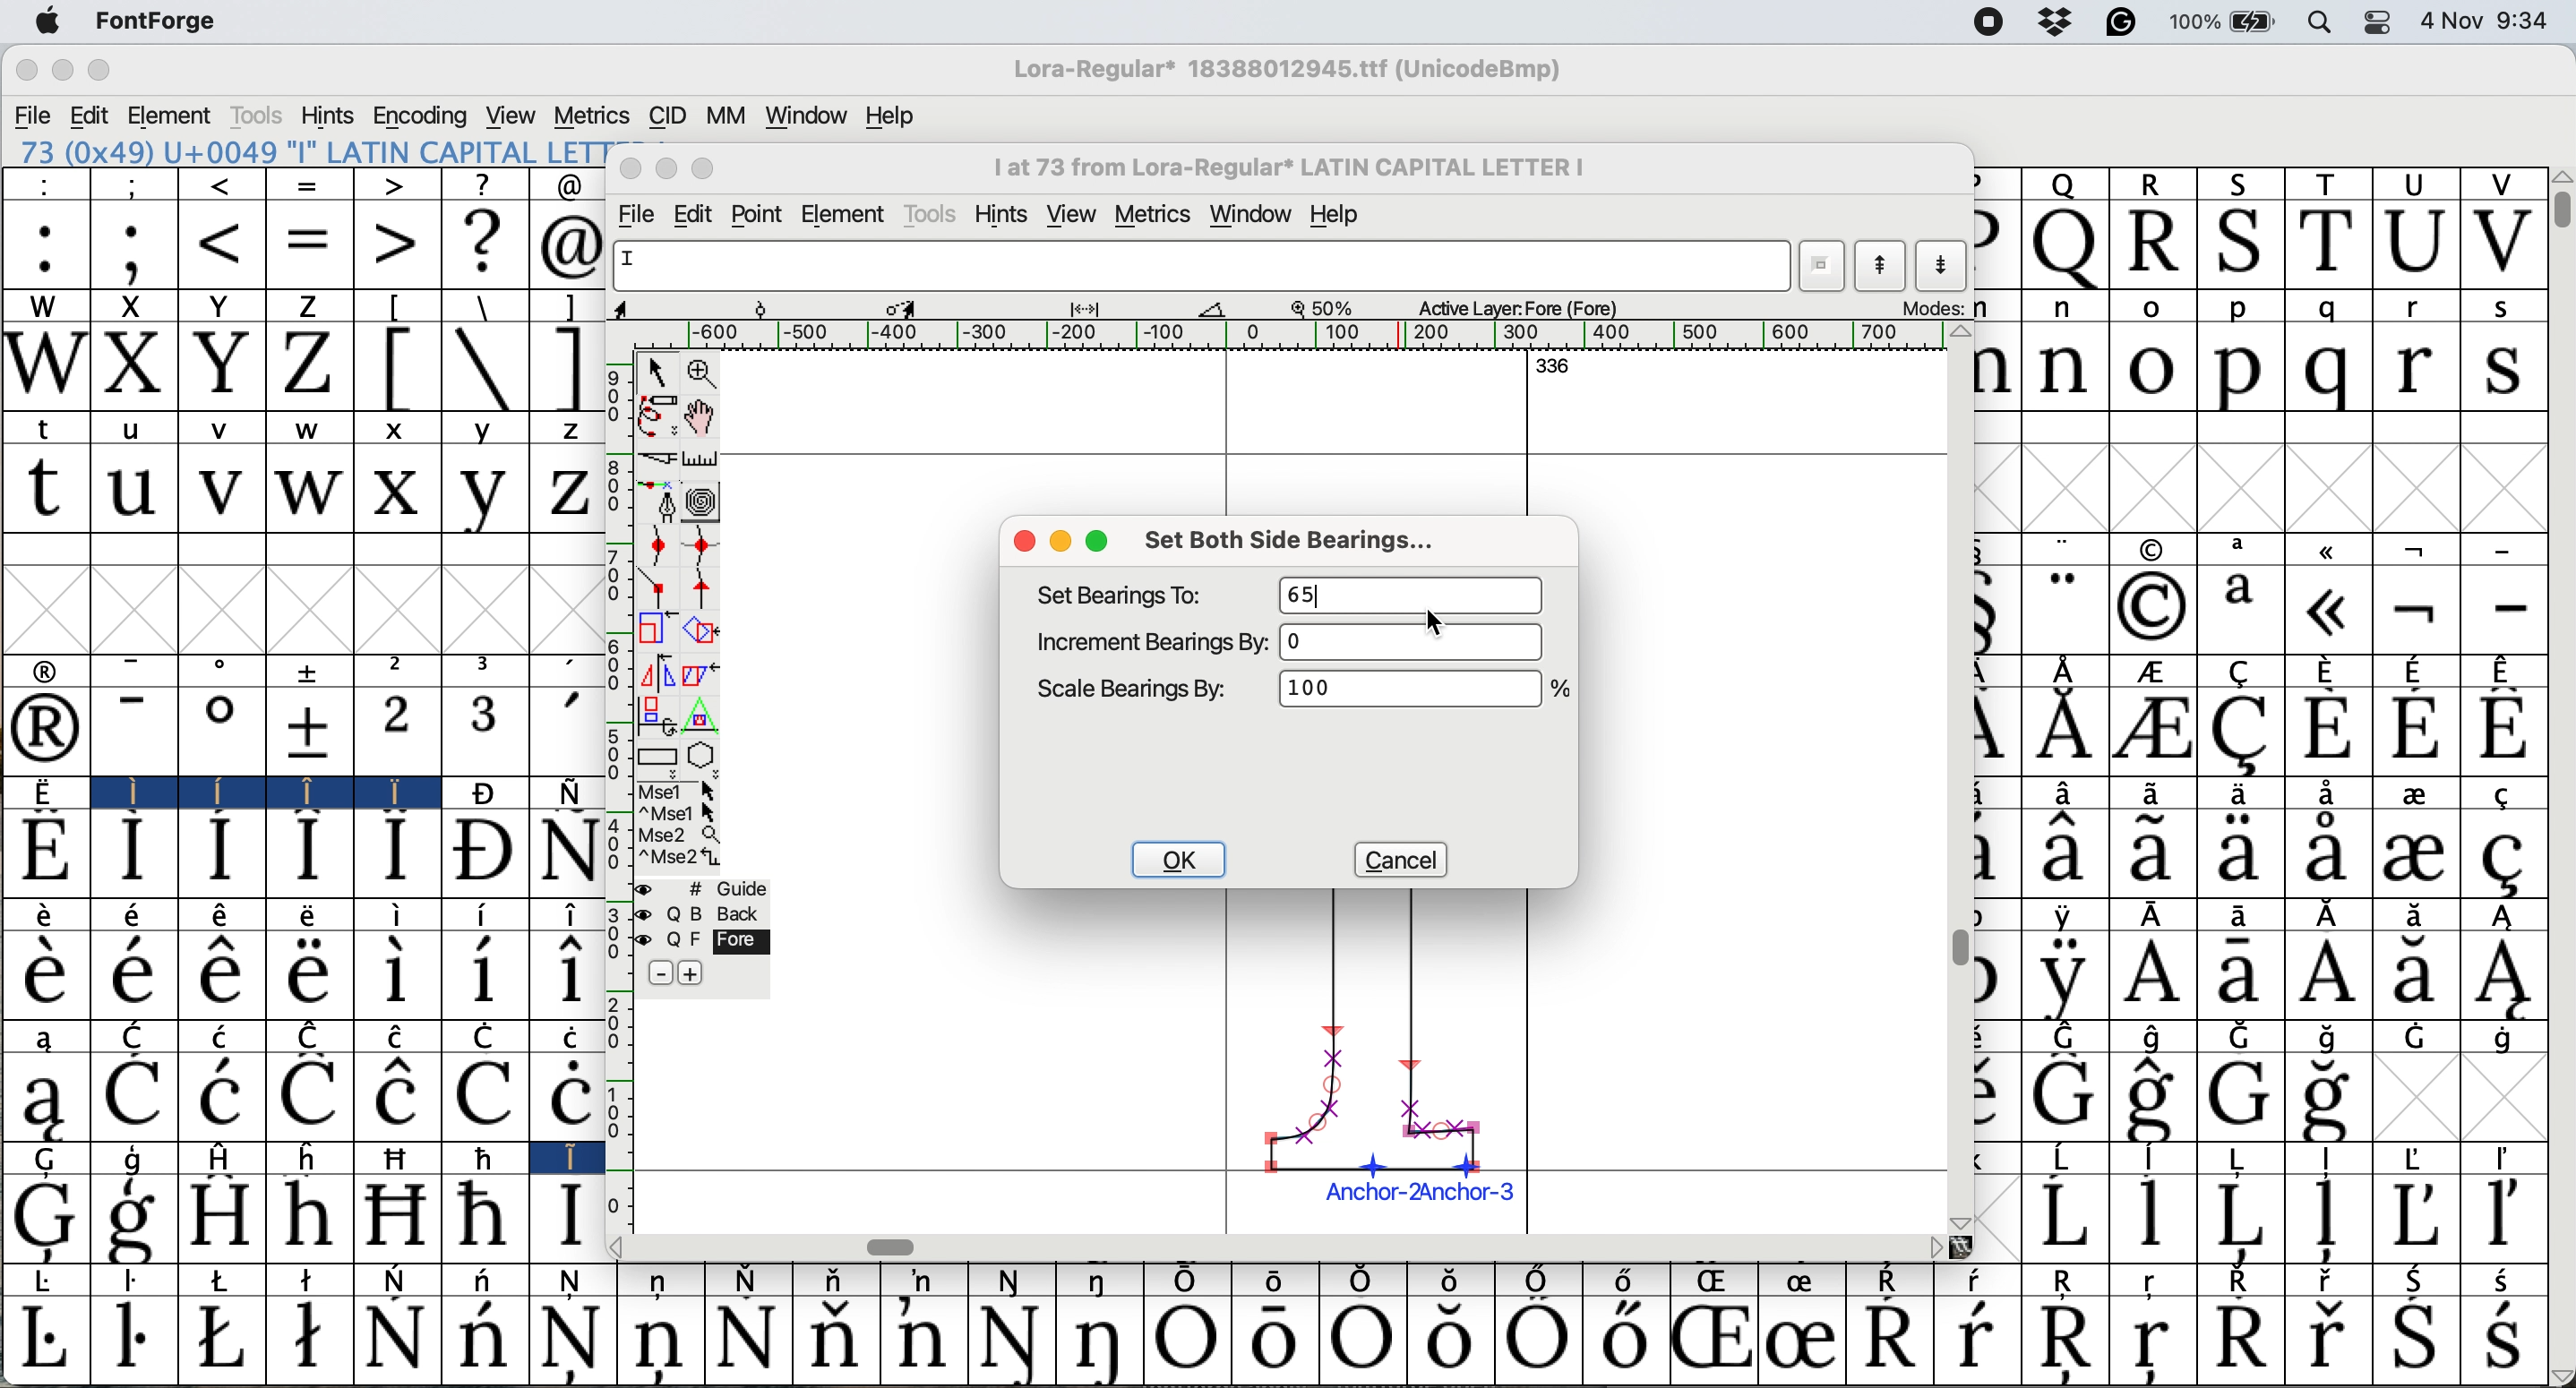 This screenshot has width=2576, height=1388. I want to click on U, so click(2412, 246).